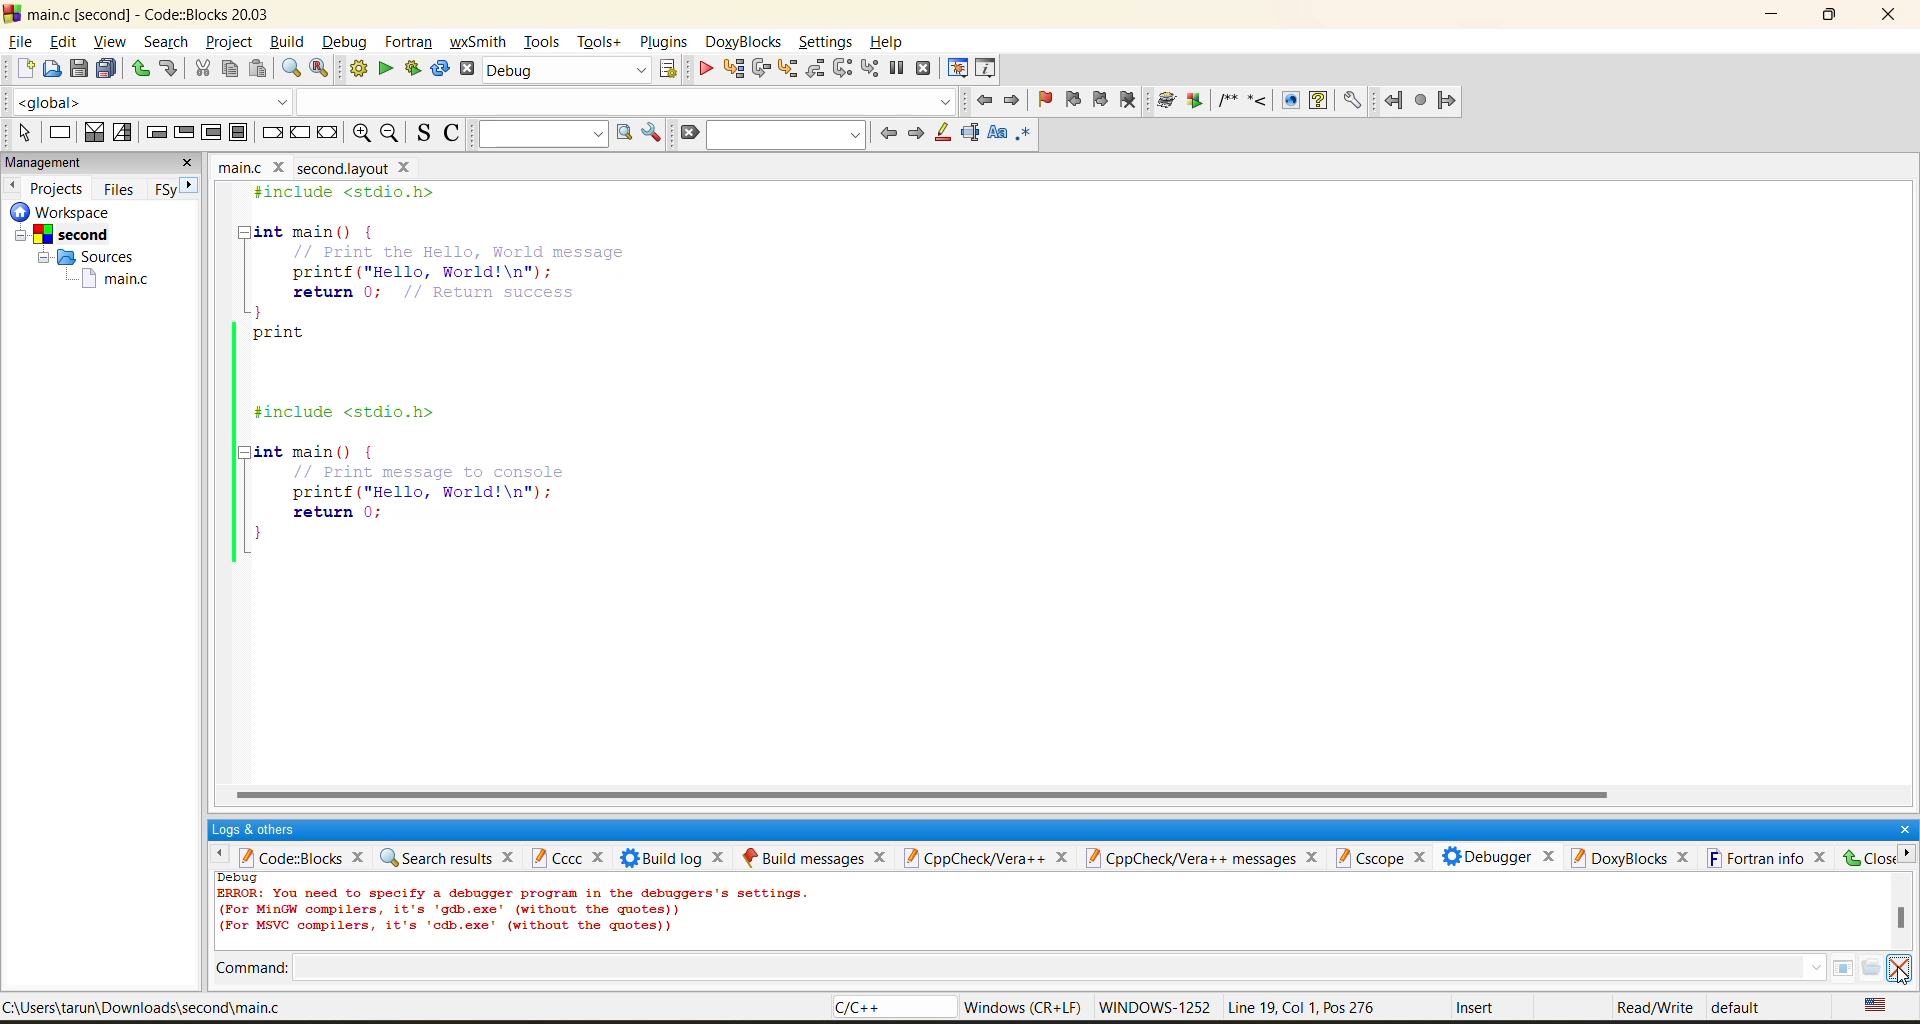 The width and height of the screenshot is (1920, 1024). Describe the element at coordinates (887, 42) in the screenshot. I see `help` at that location.